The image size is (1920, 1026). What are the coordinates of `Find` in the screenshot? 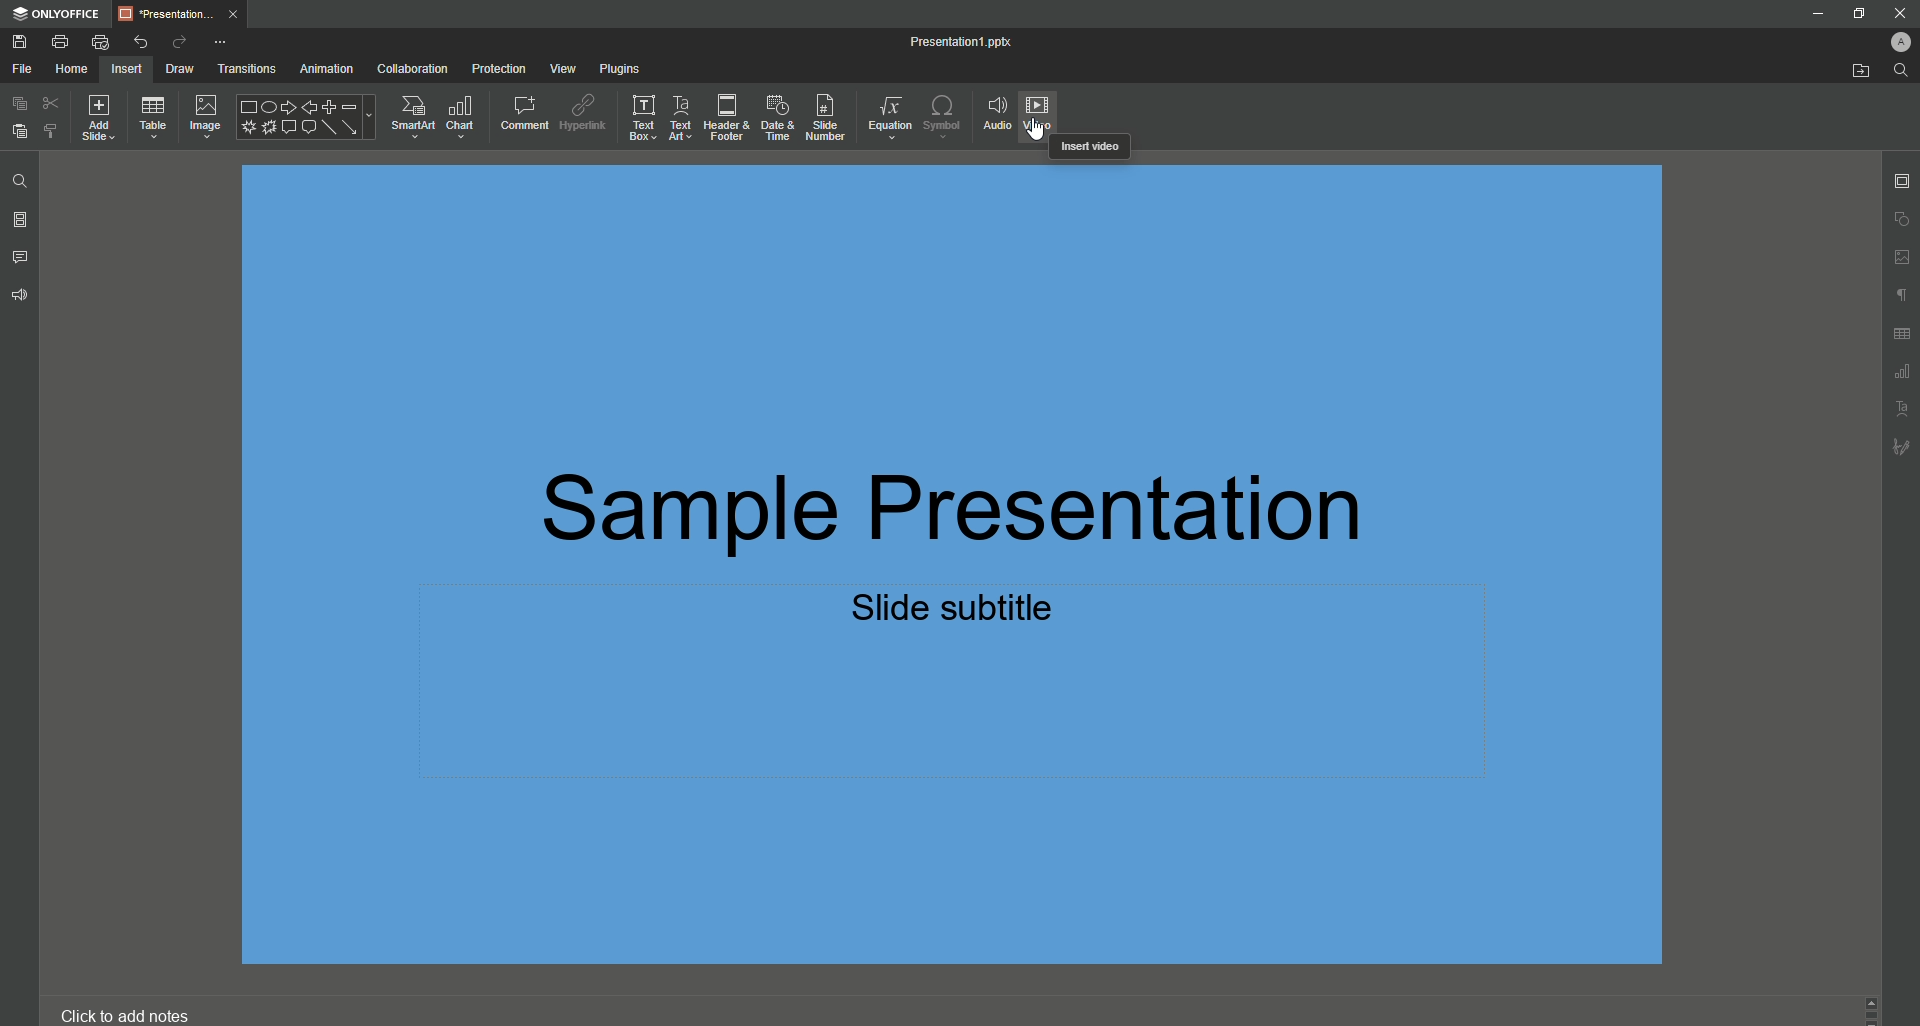 It's located at (1901, 71).